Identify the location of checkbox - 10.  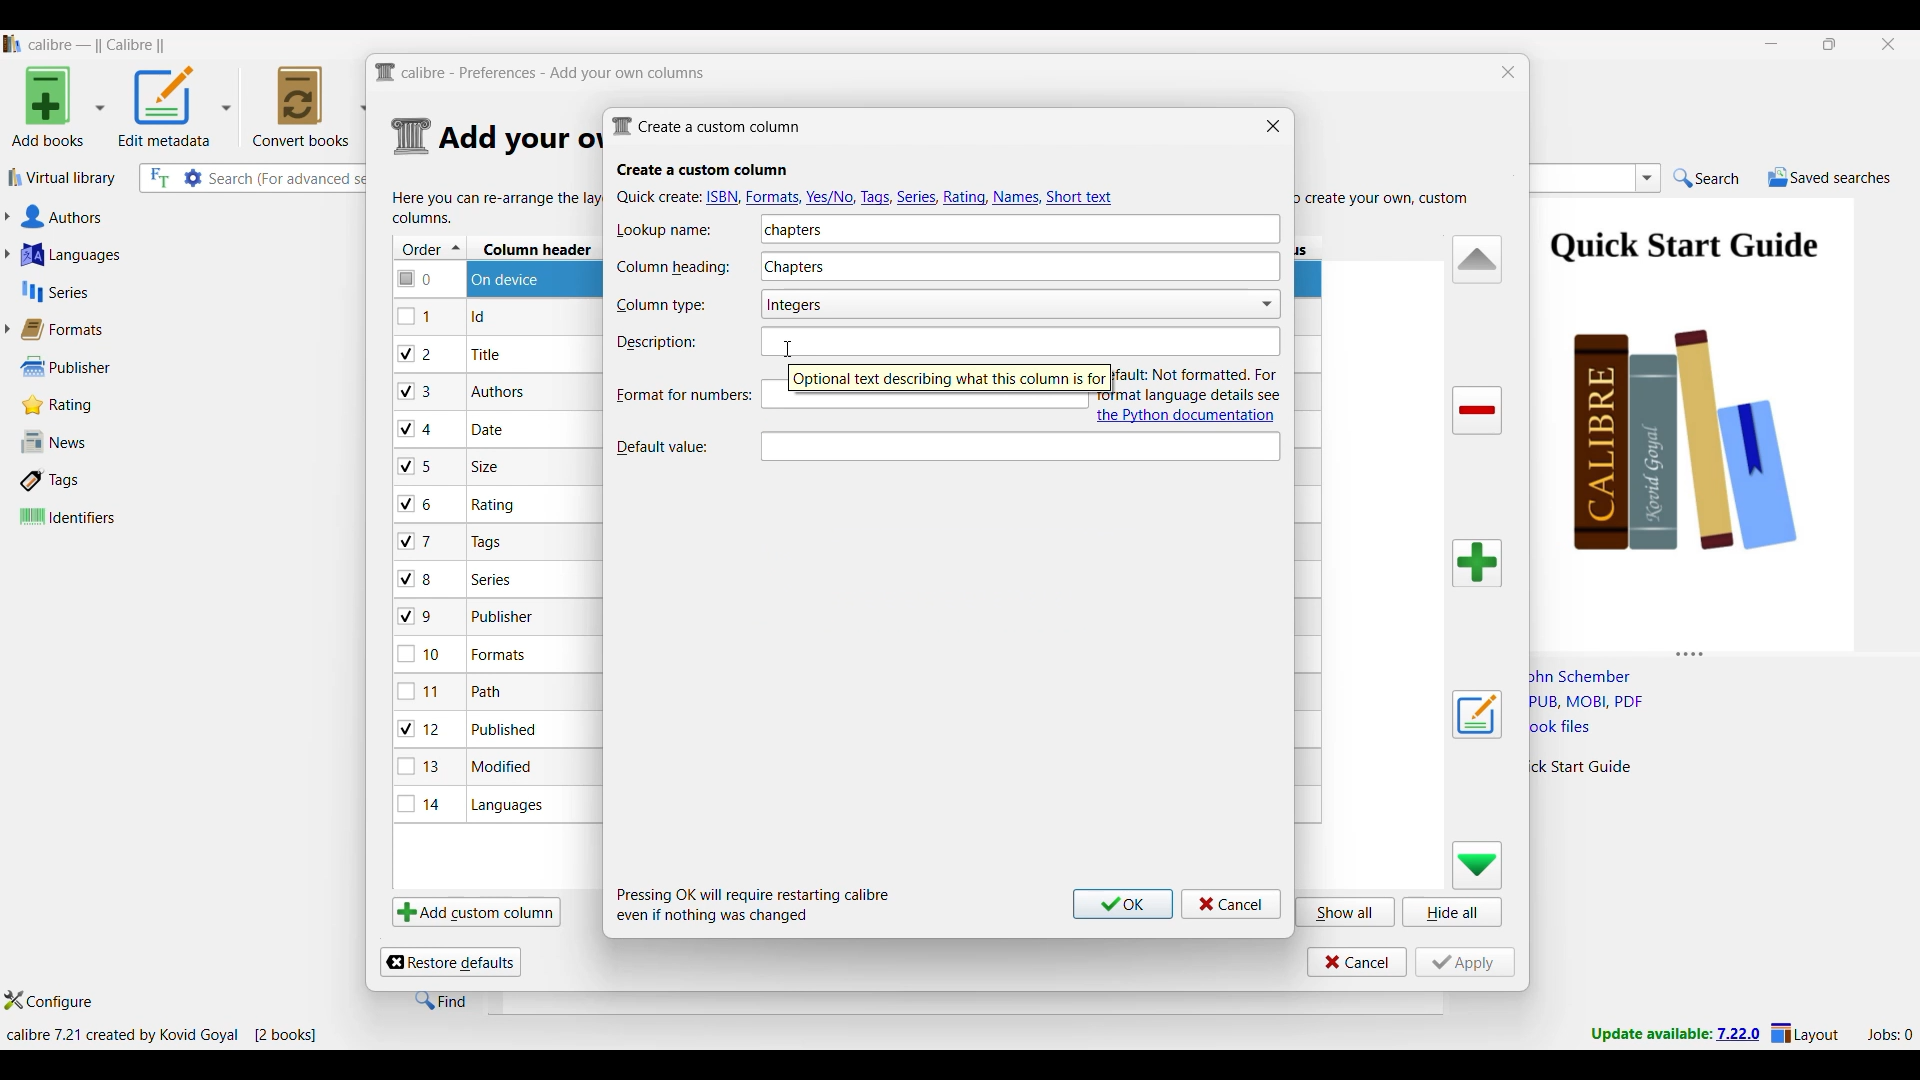
(423, 656).